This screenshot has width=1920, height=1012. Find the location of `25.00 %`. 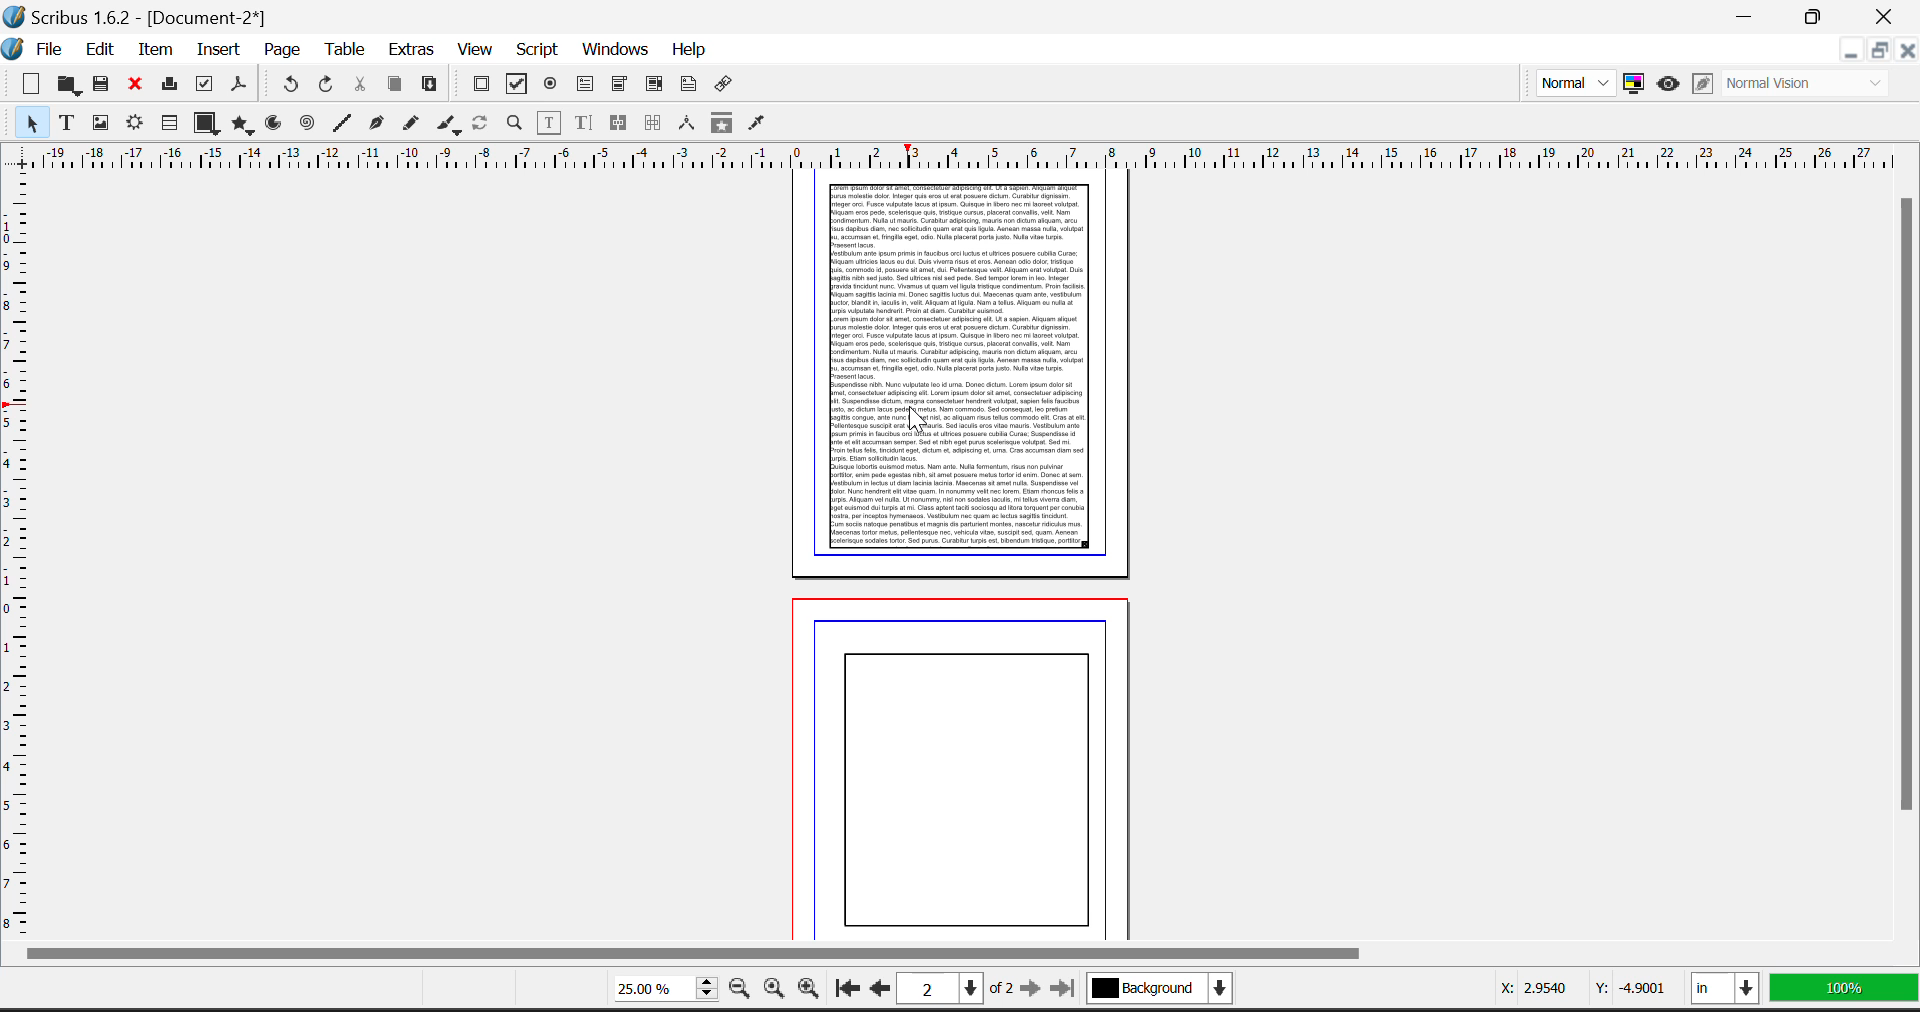

25.00 % is located at coordinates (659, 991).